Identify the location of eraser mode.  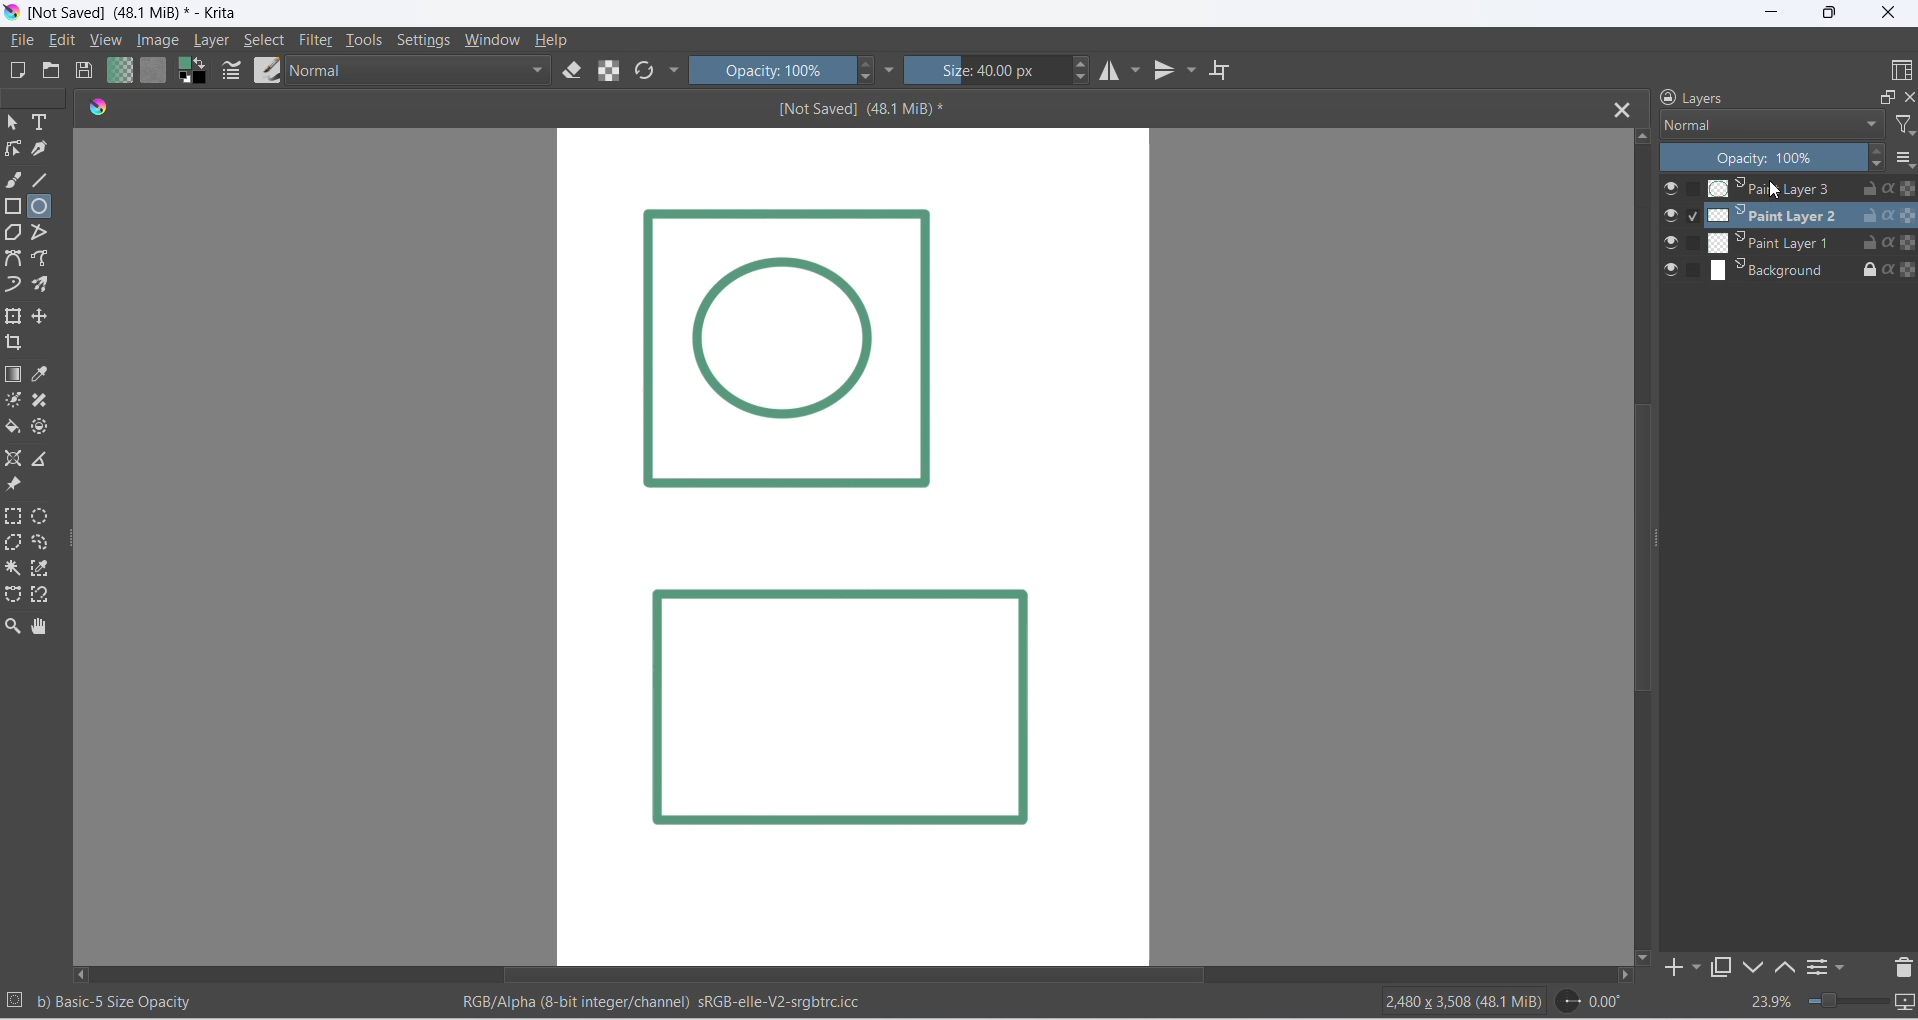
(574, 72).